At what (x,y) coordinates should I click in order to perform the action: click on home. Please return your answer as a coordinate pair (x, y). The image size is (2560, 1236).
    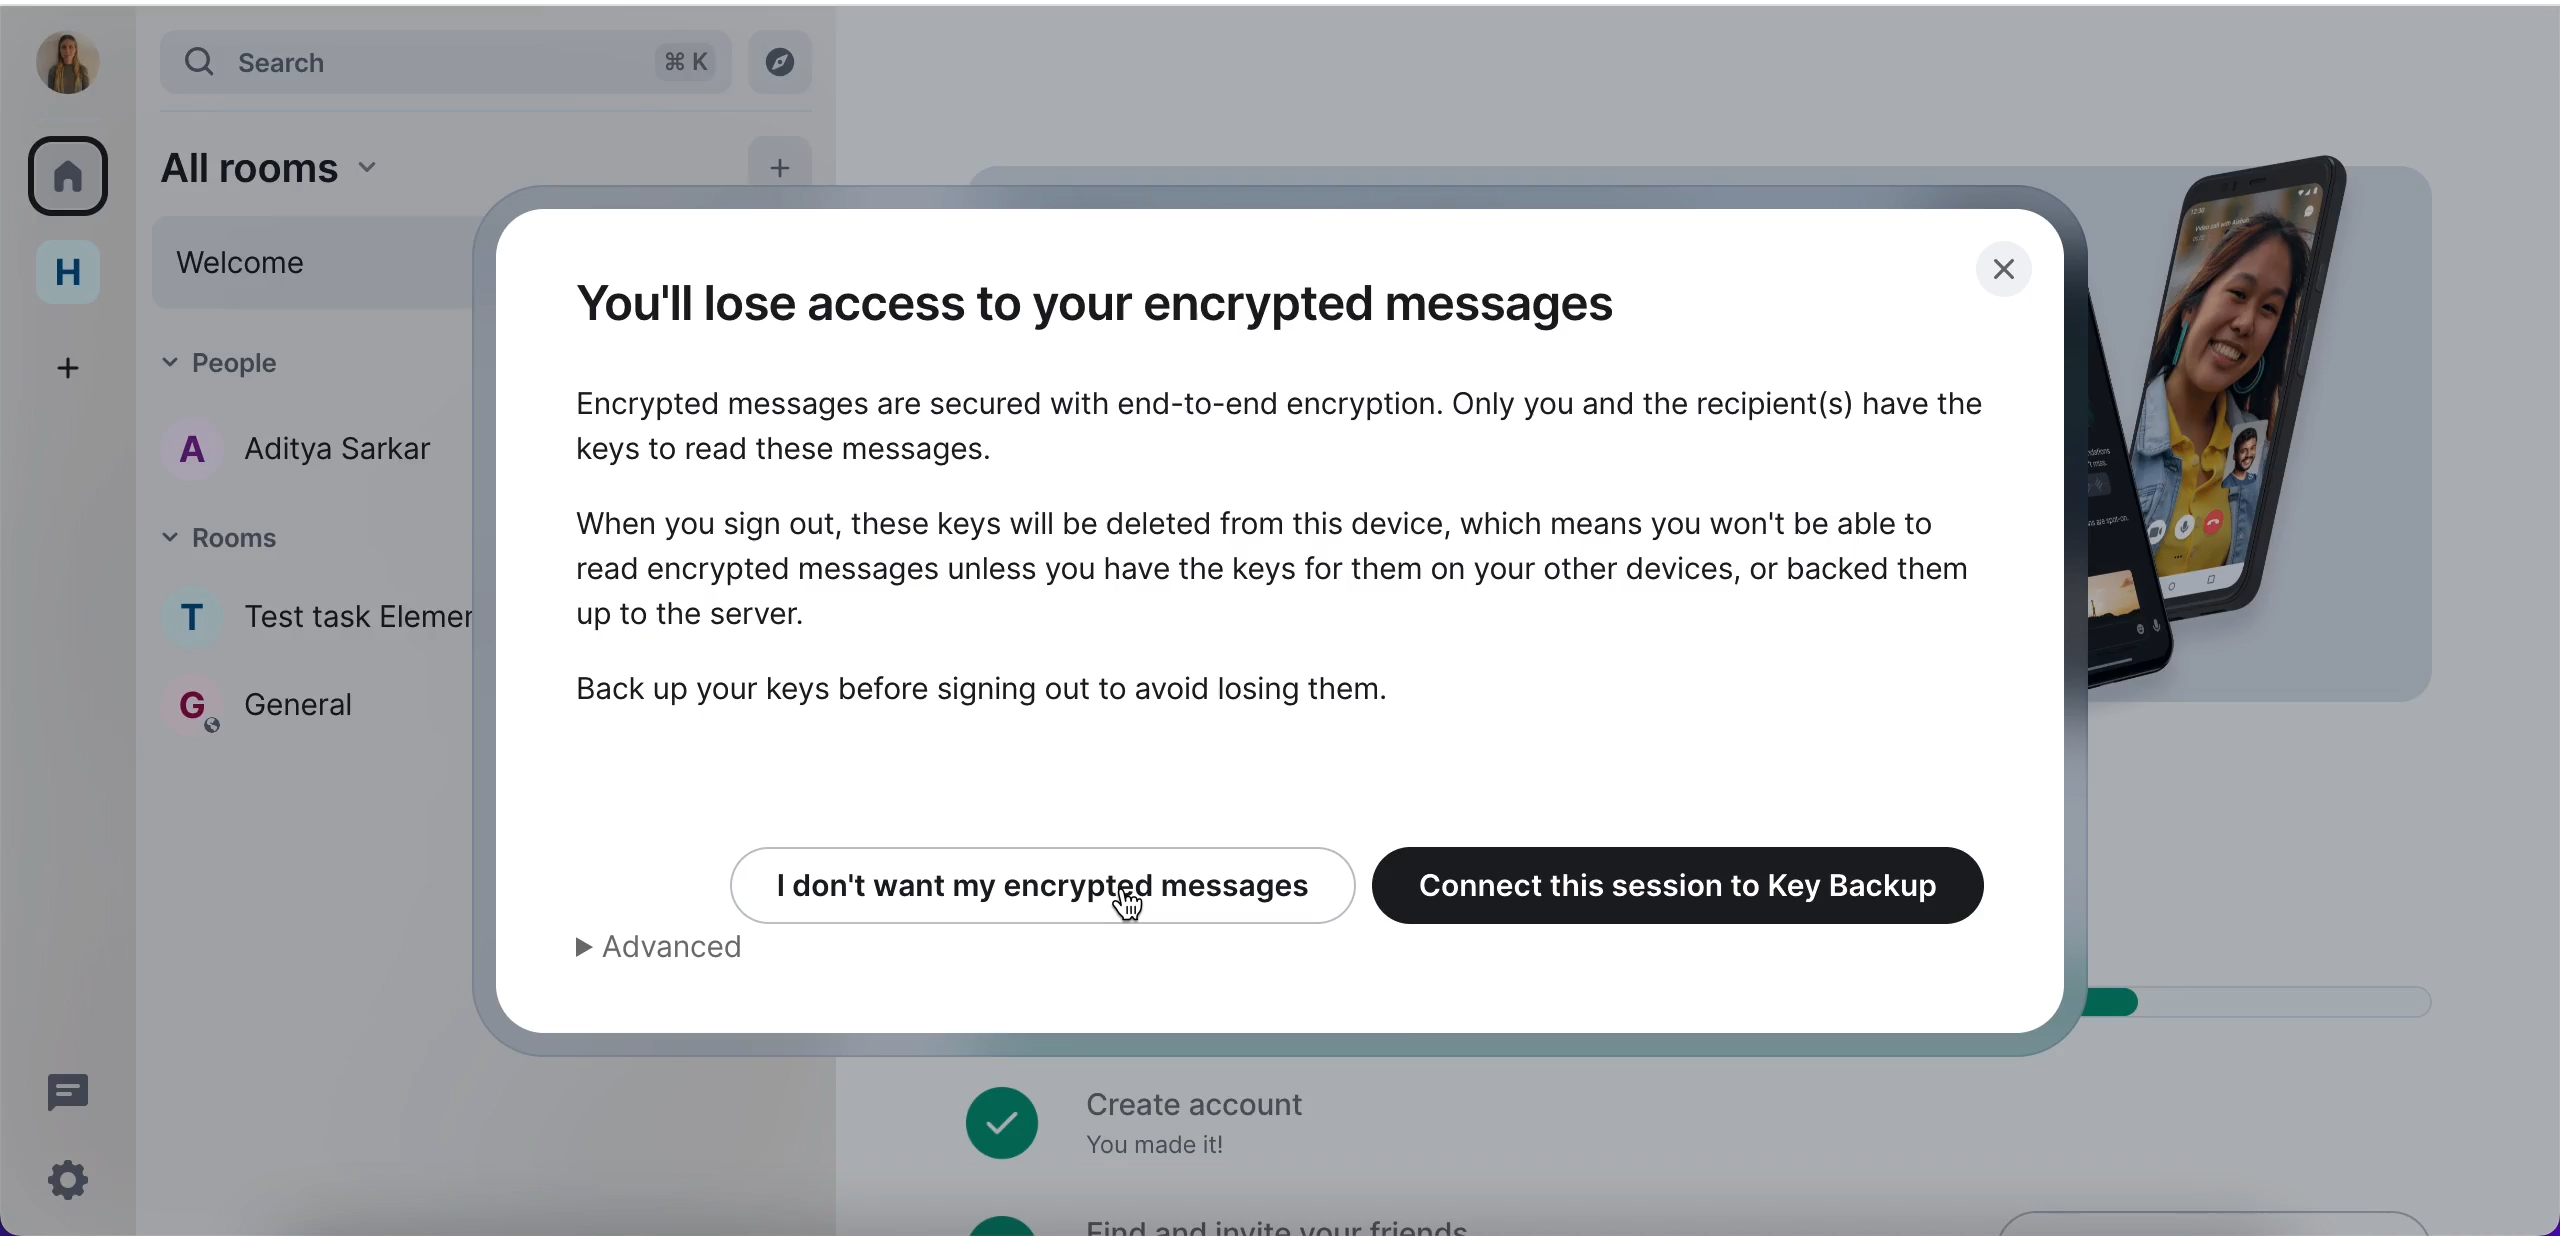
    Looking at the image, I should click on (74, 270).